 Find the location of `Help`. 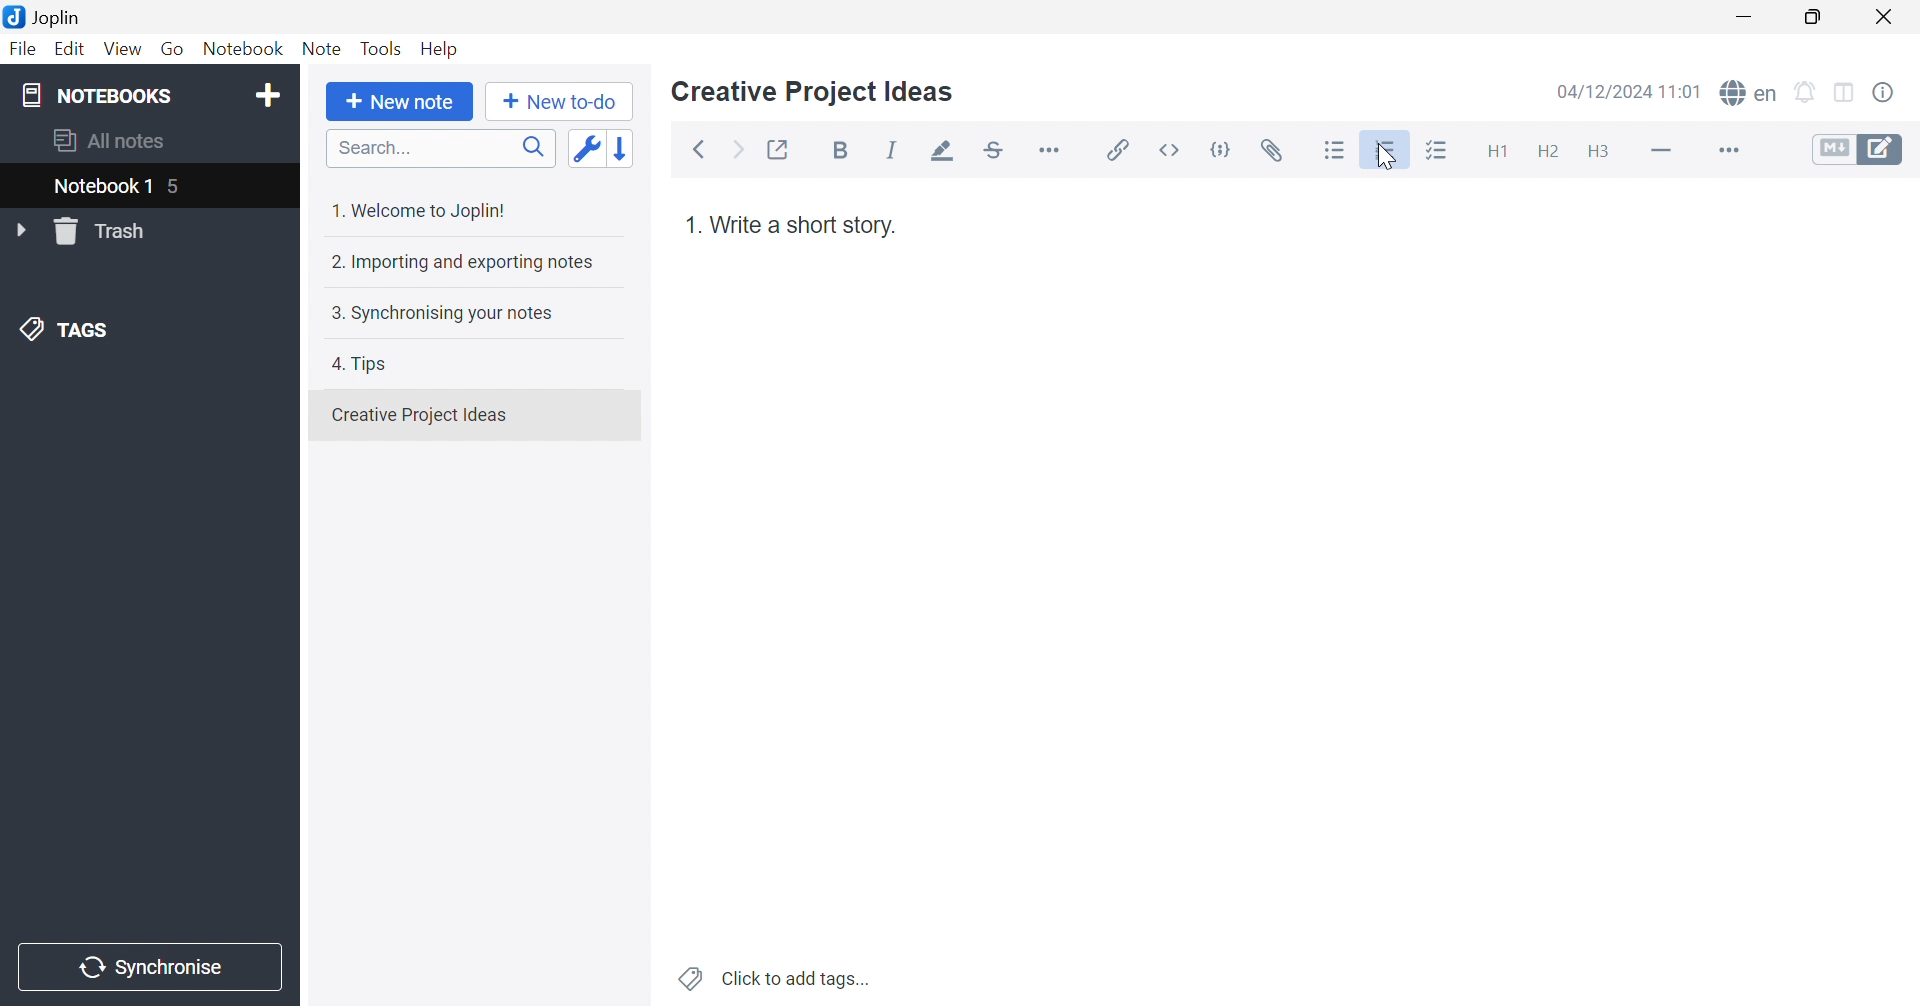

Help is located at coordinates (441, 48).